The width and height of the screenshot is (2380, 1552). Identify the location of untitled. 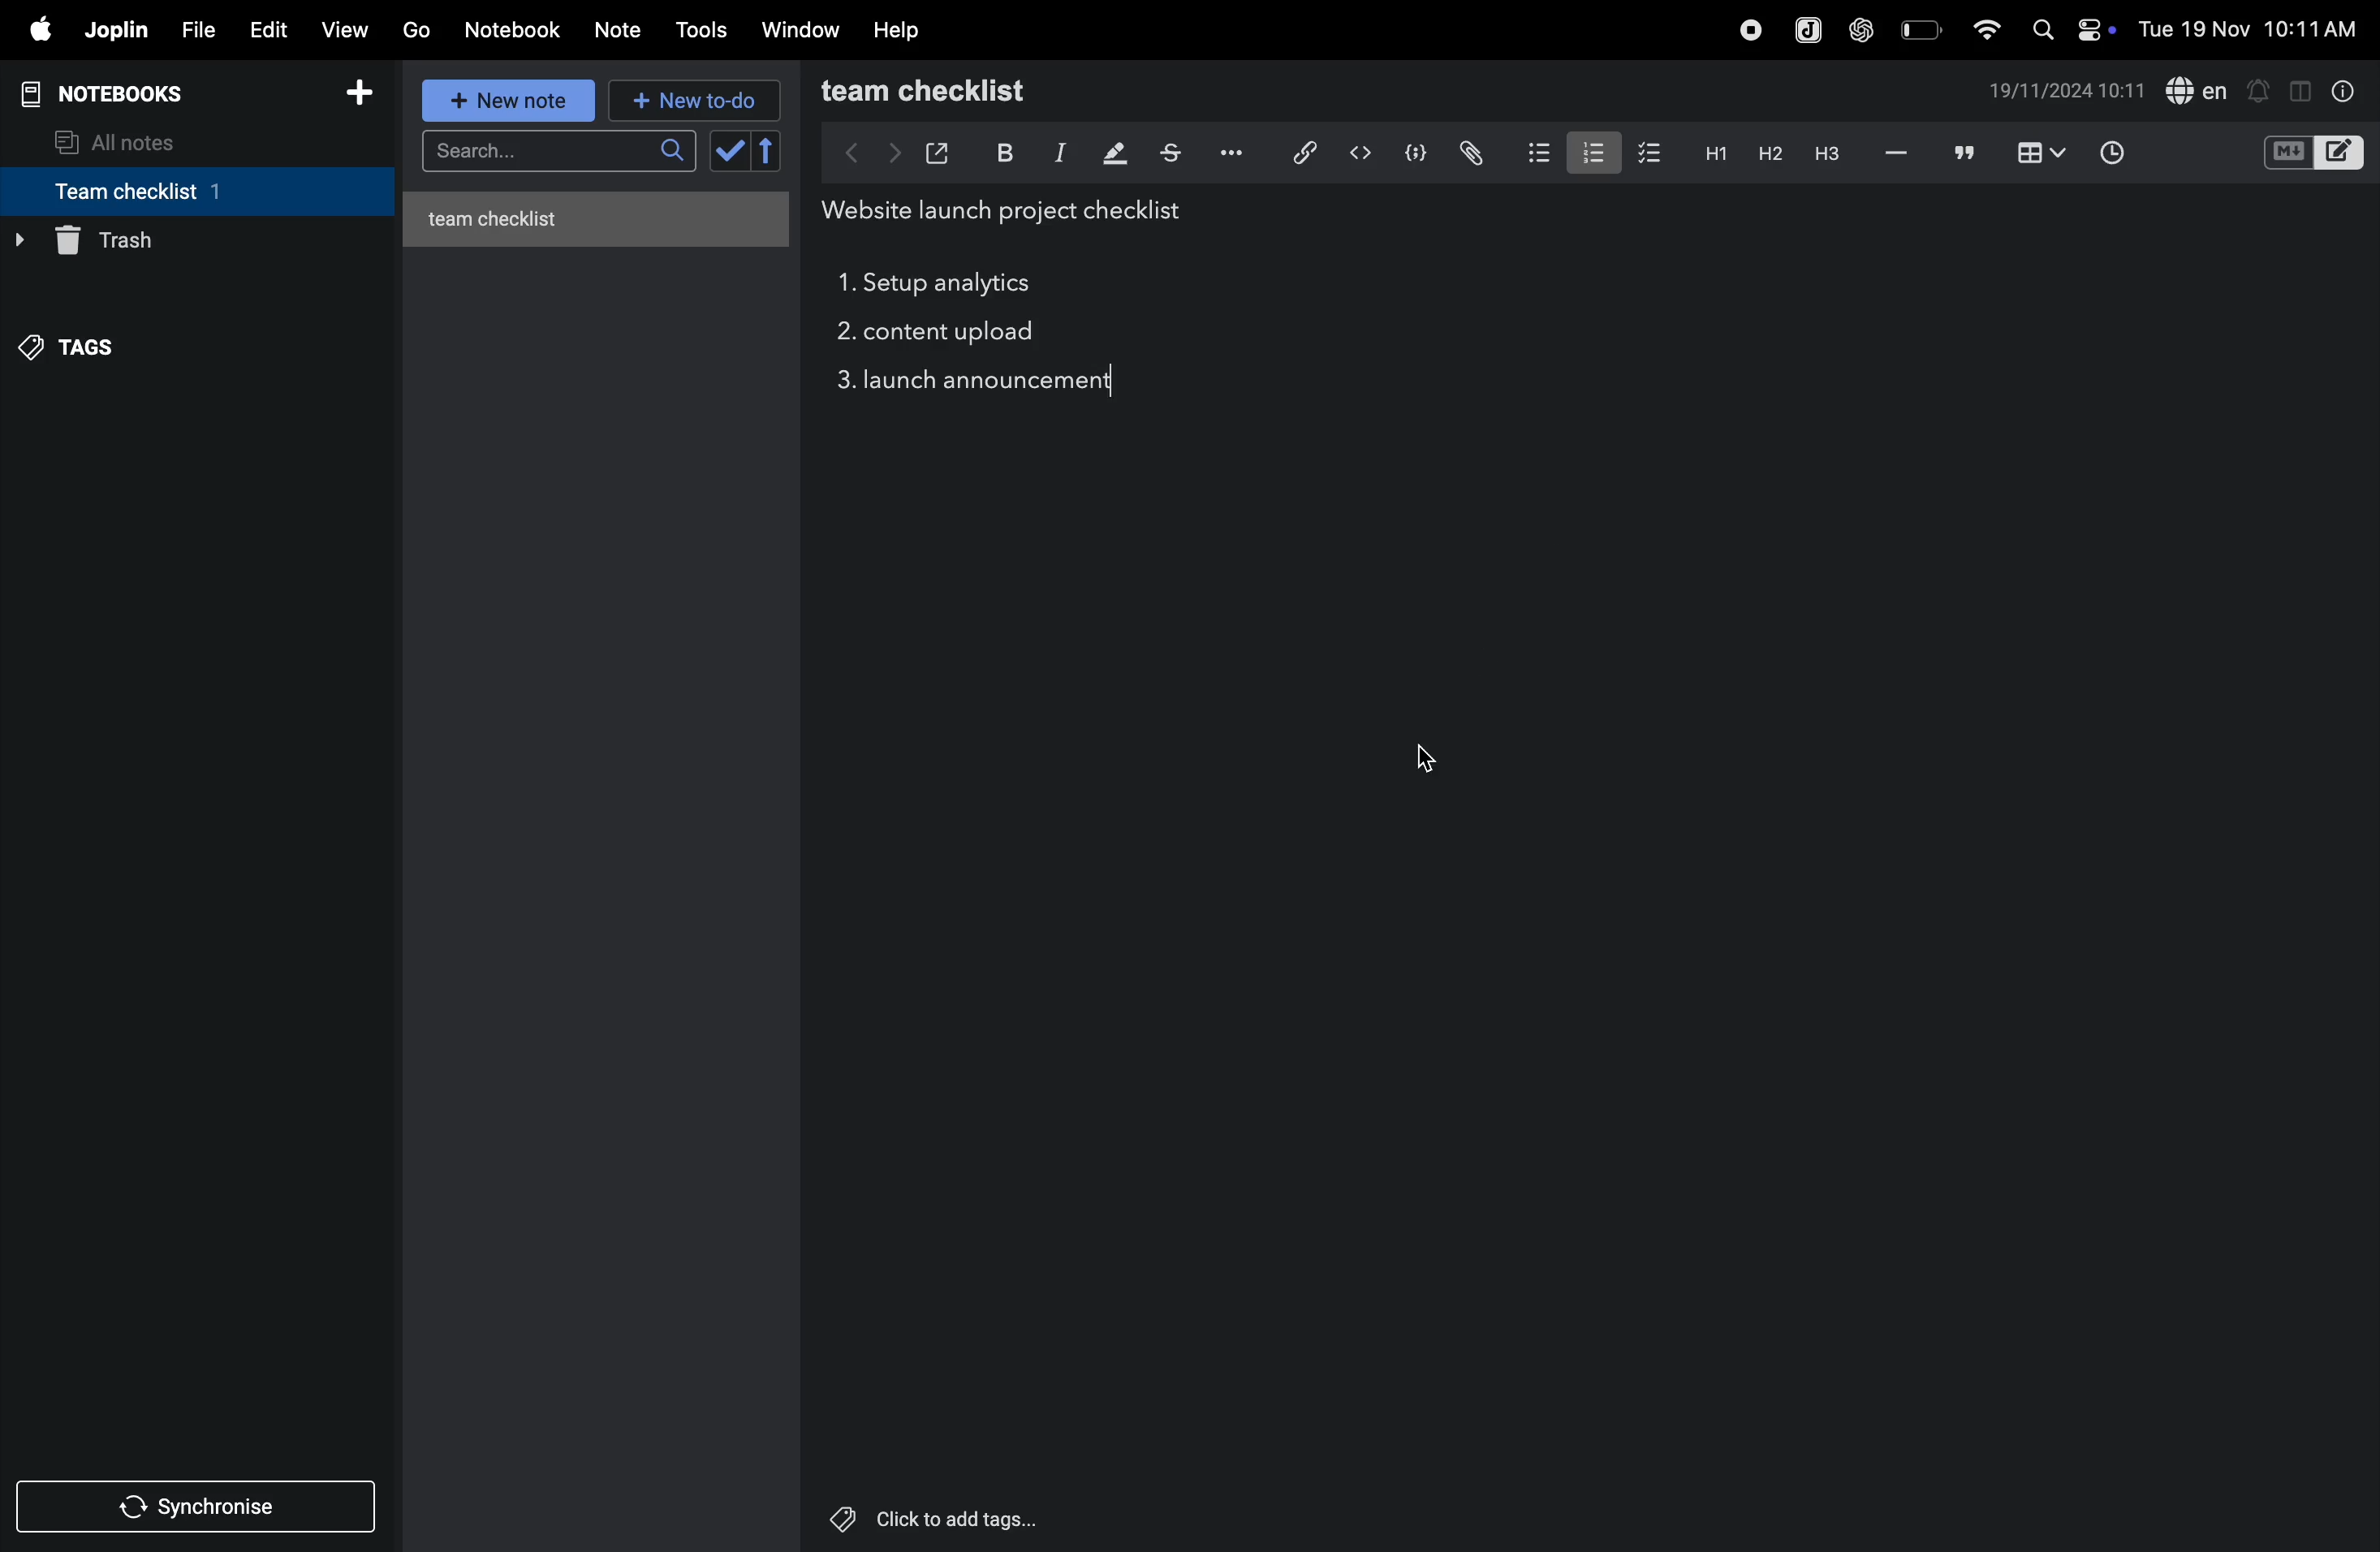
(603, 214).